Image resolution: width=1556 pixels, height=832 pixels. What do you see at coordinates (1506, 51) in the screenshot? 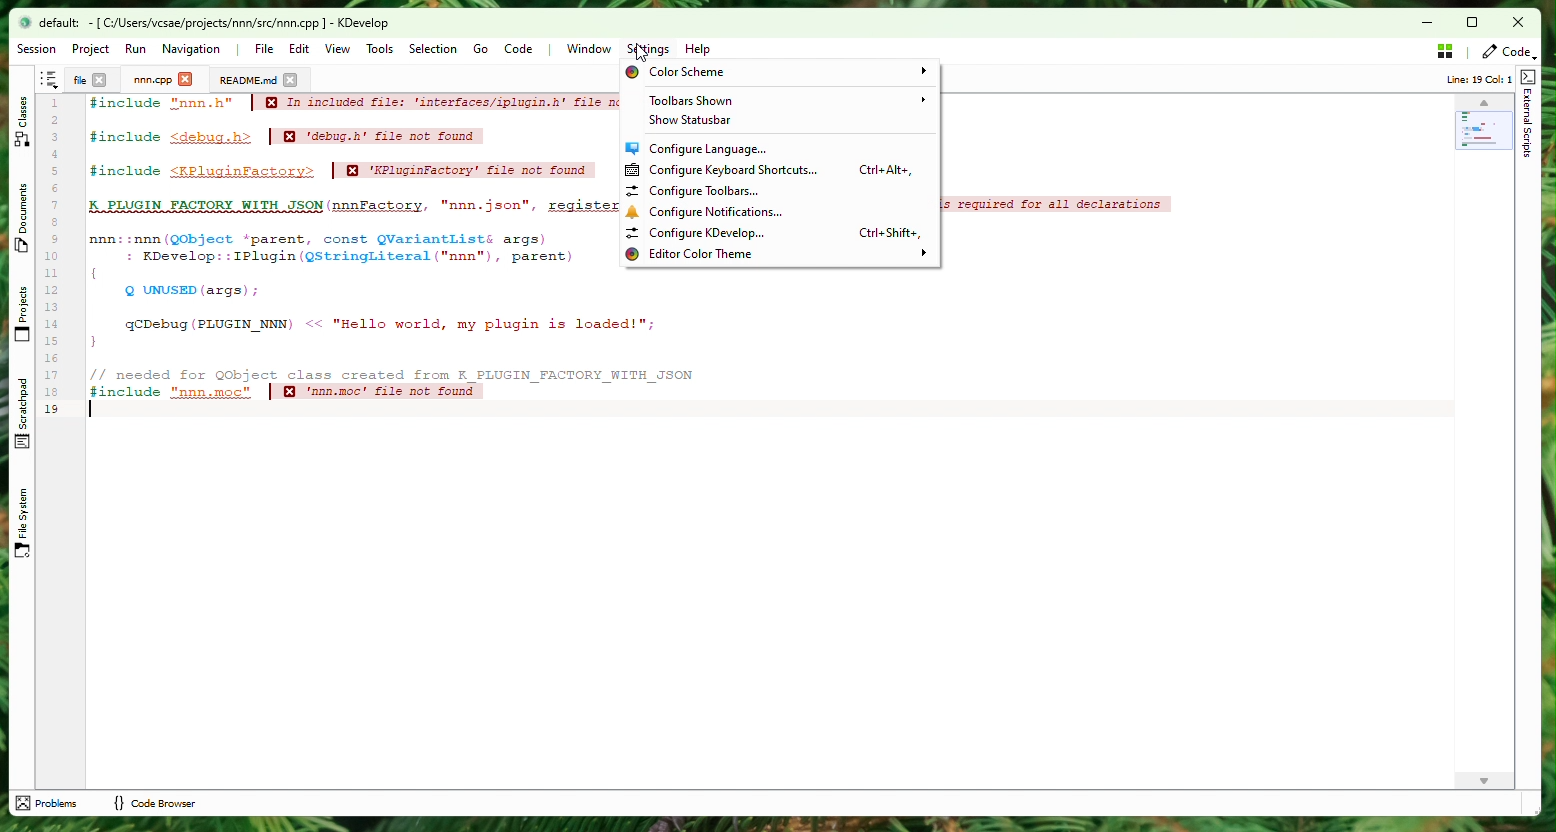
I see `Code` at bounding box center [1506, 51].